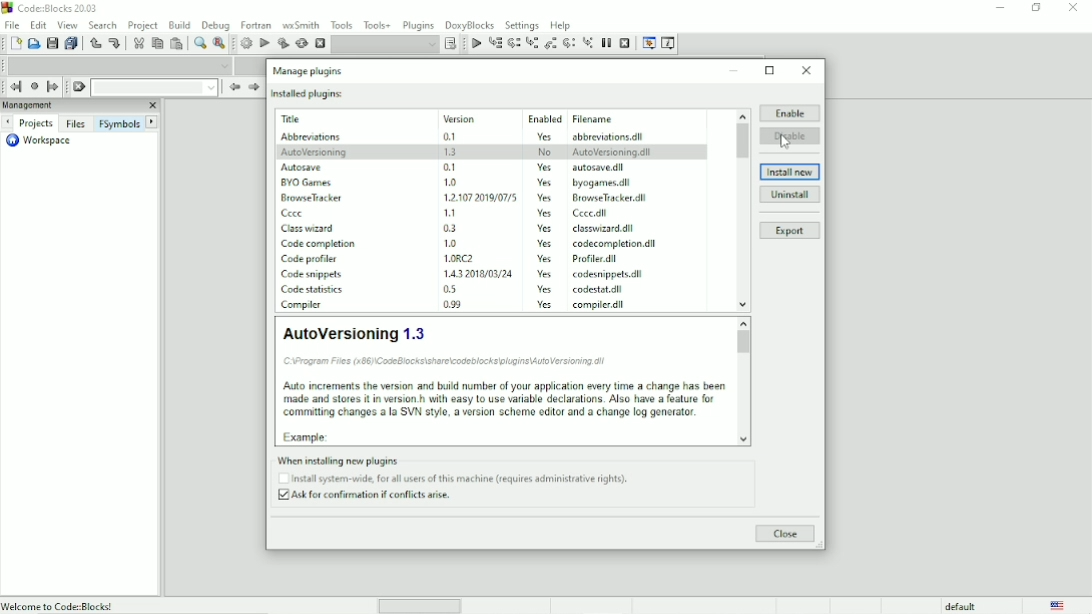 The image size is (1092, 614). I want to click on Disable, so click(791, 136).